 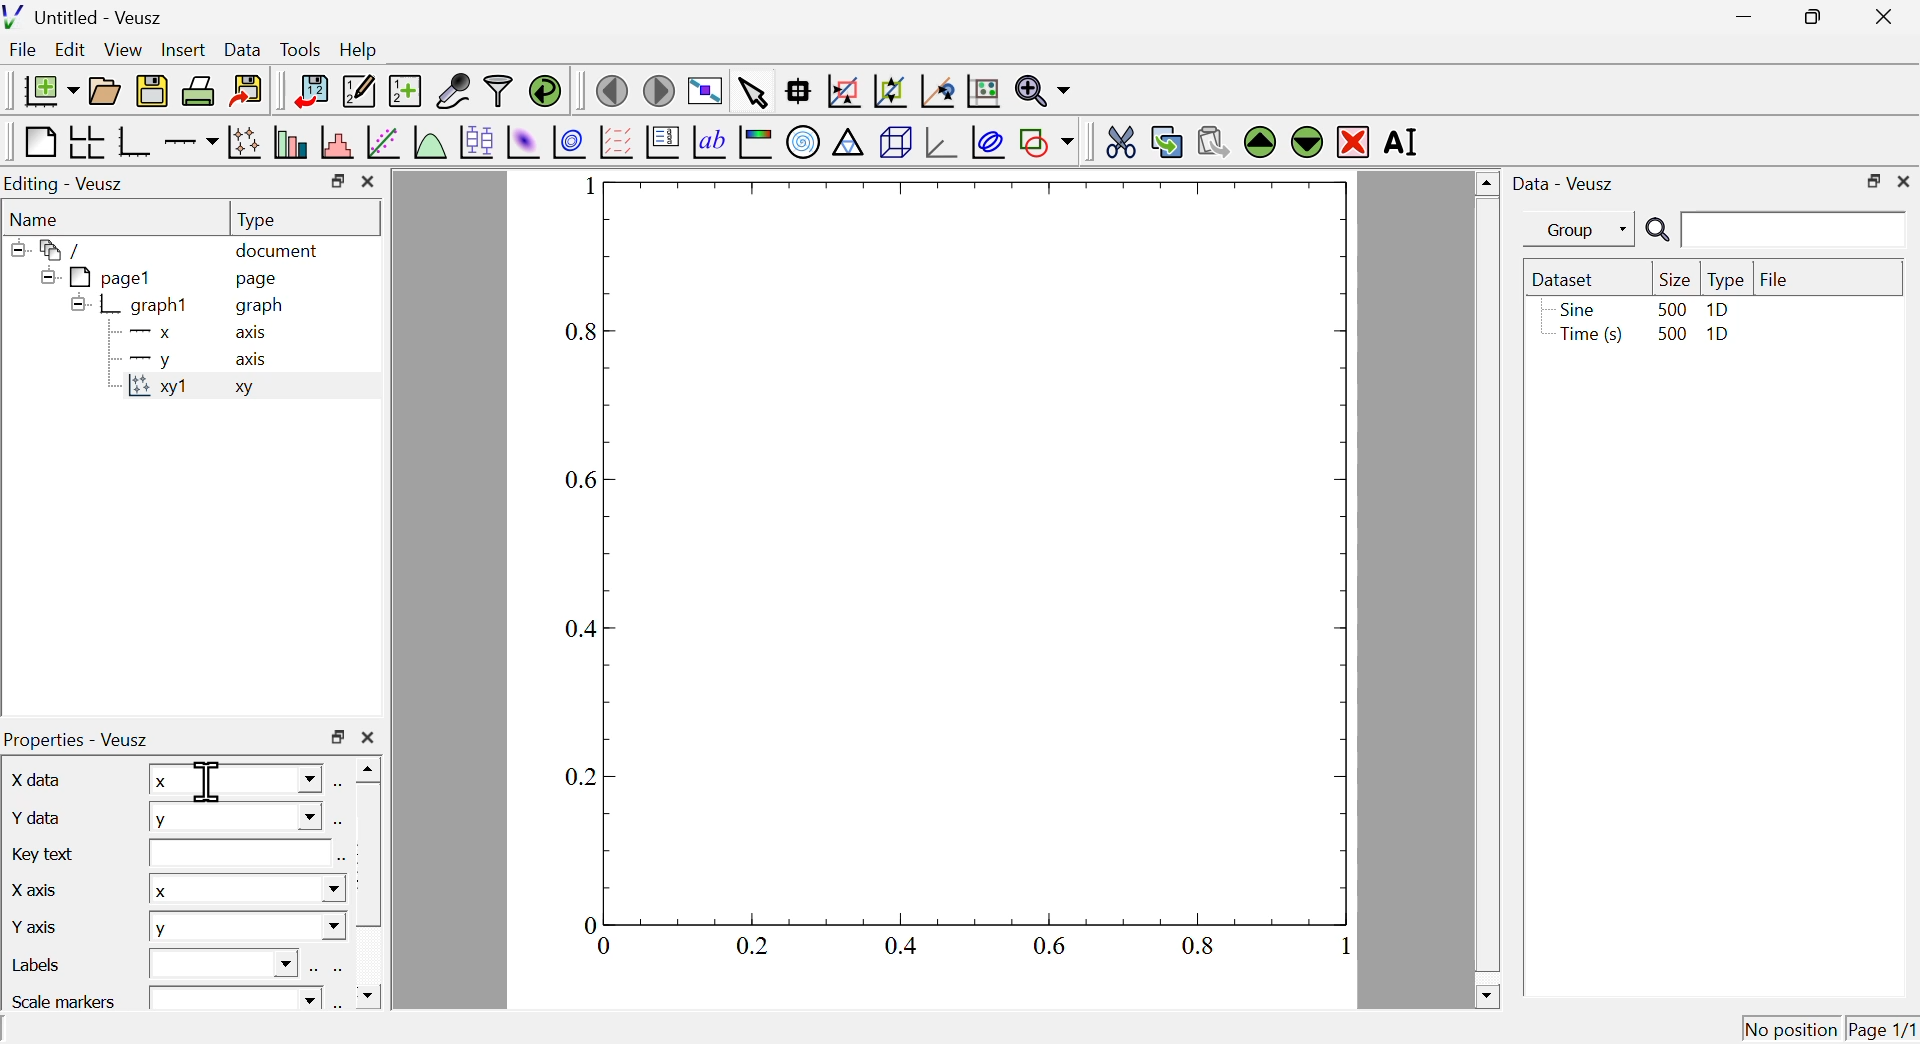 What do you see at coordinates (1259, 142) in the screenshot?
I see `move the selected widget up` at bounding box center [1259, 142].